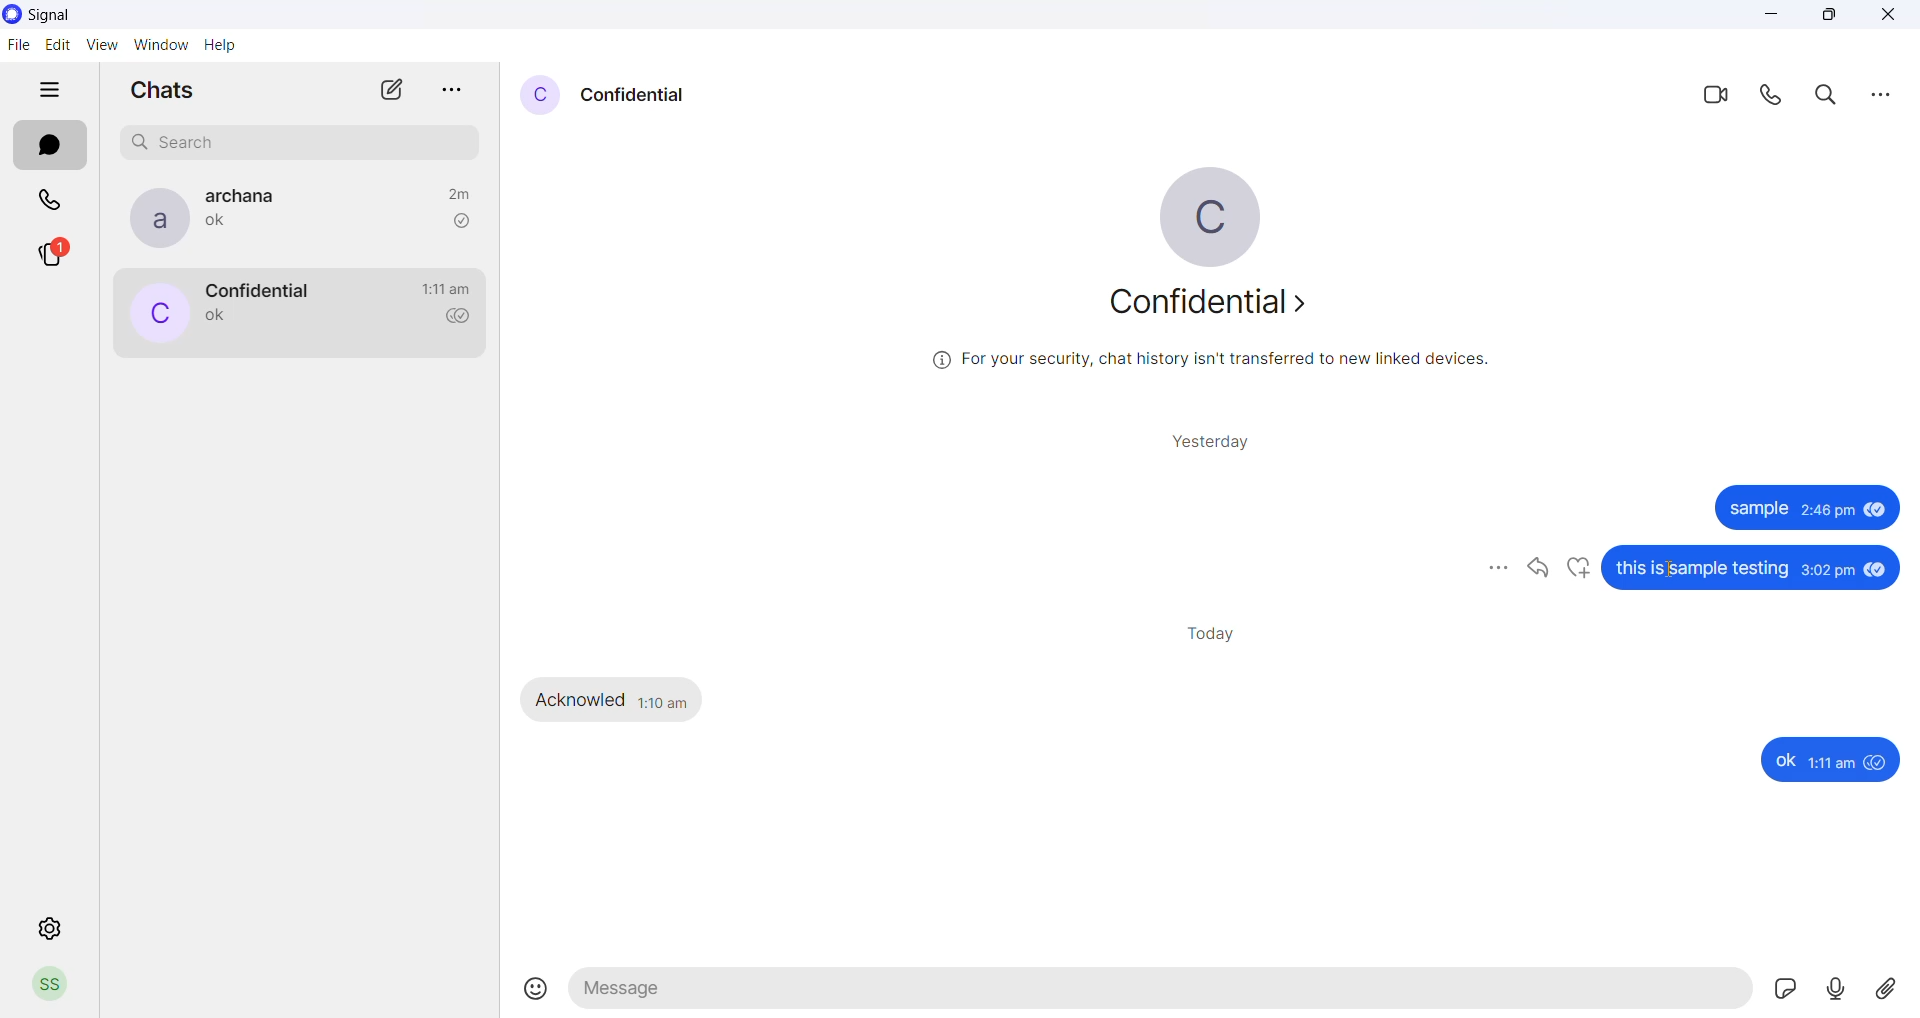 The height and width of the screenshot is (1018, 1920). What do you see at coordinates (1840, 989) in the screenshot?
I see `voice note` at bounding box center [1840, 989].